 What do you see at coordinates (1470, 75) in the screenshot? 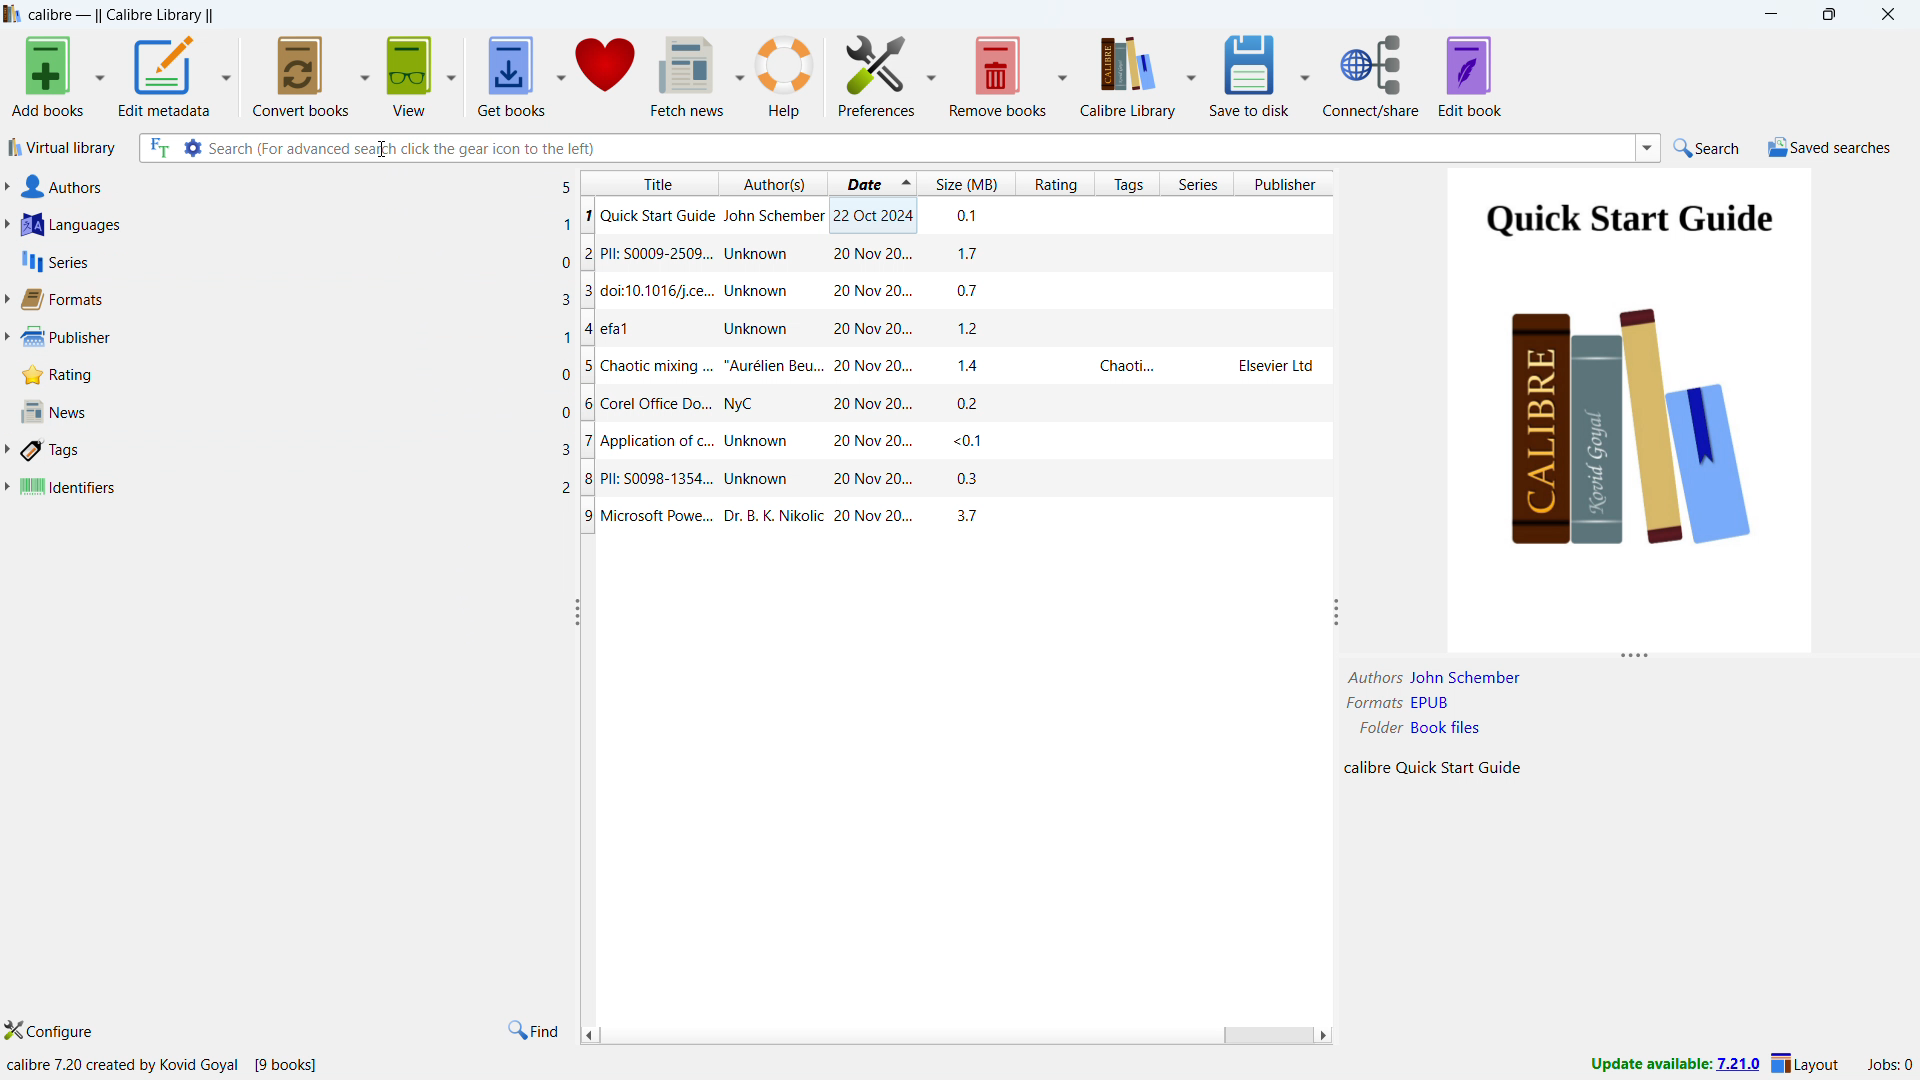
I see `edit book` at bounding box center [1470, 75].